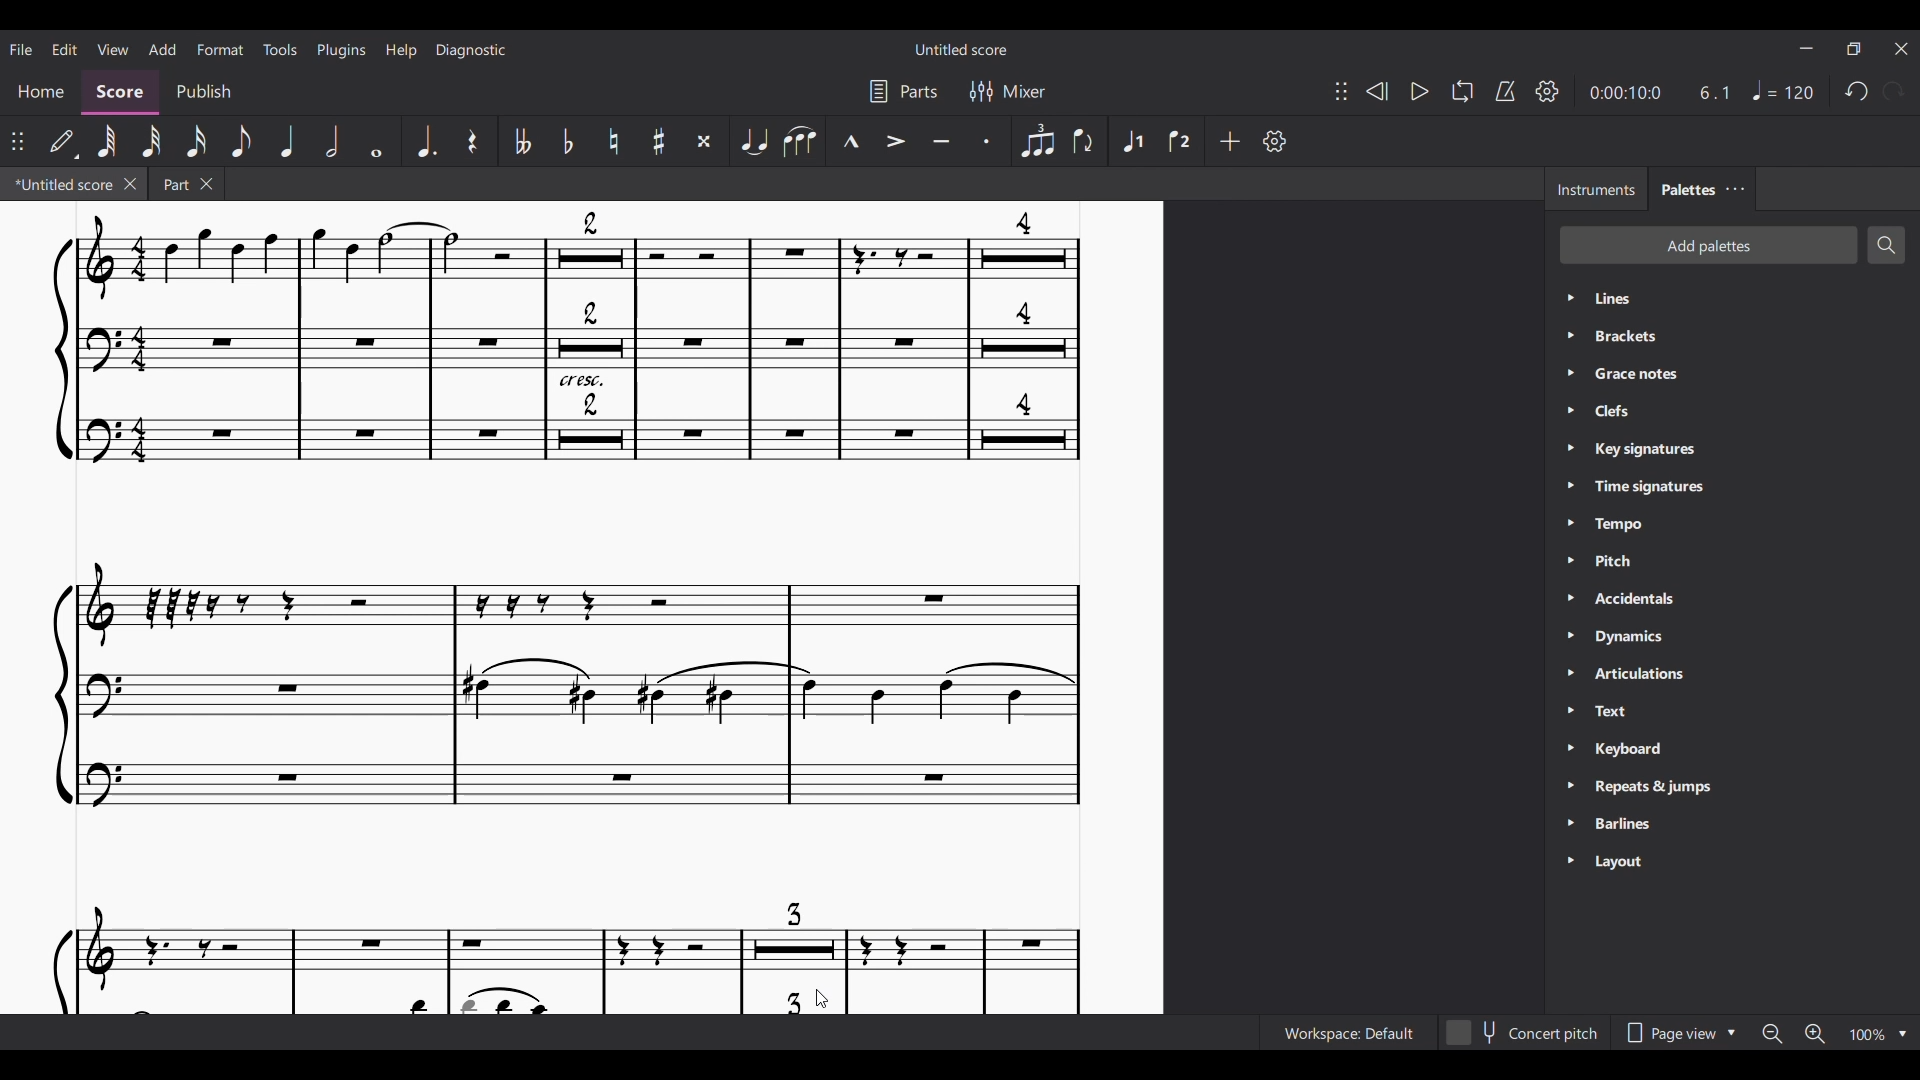  I want to click on File menu, so click(21, 49).